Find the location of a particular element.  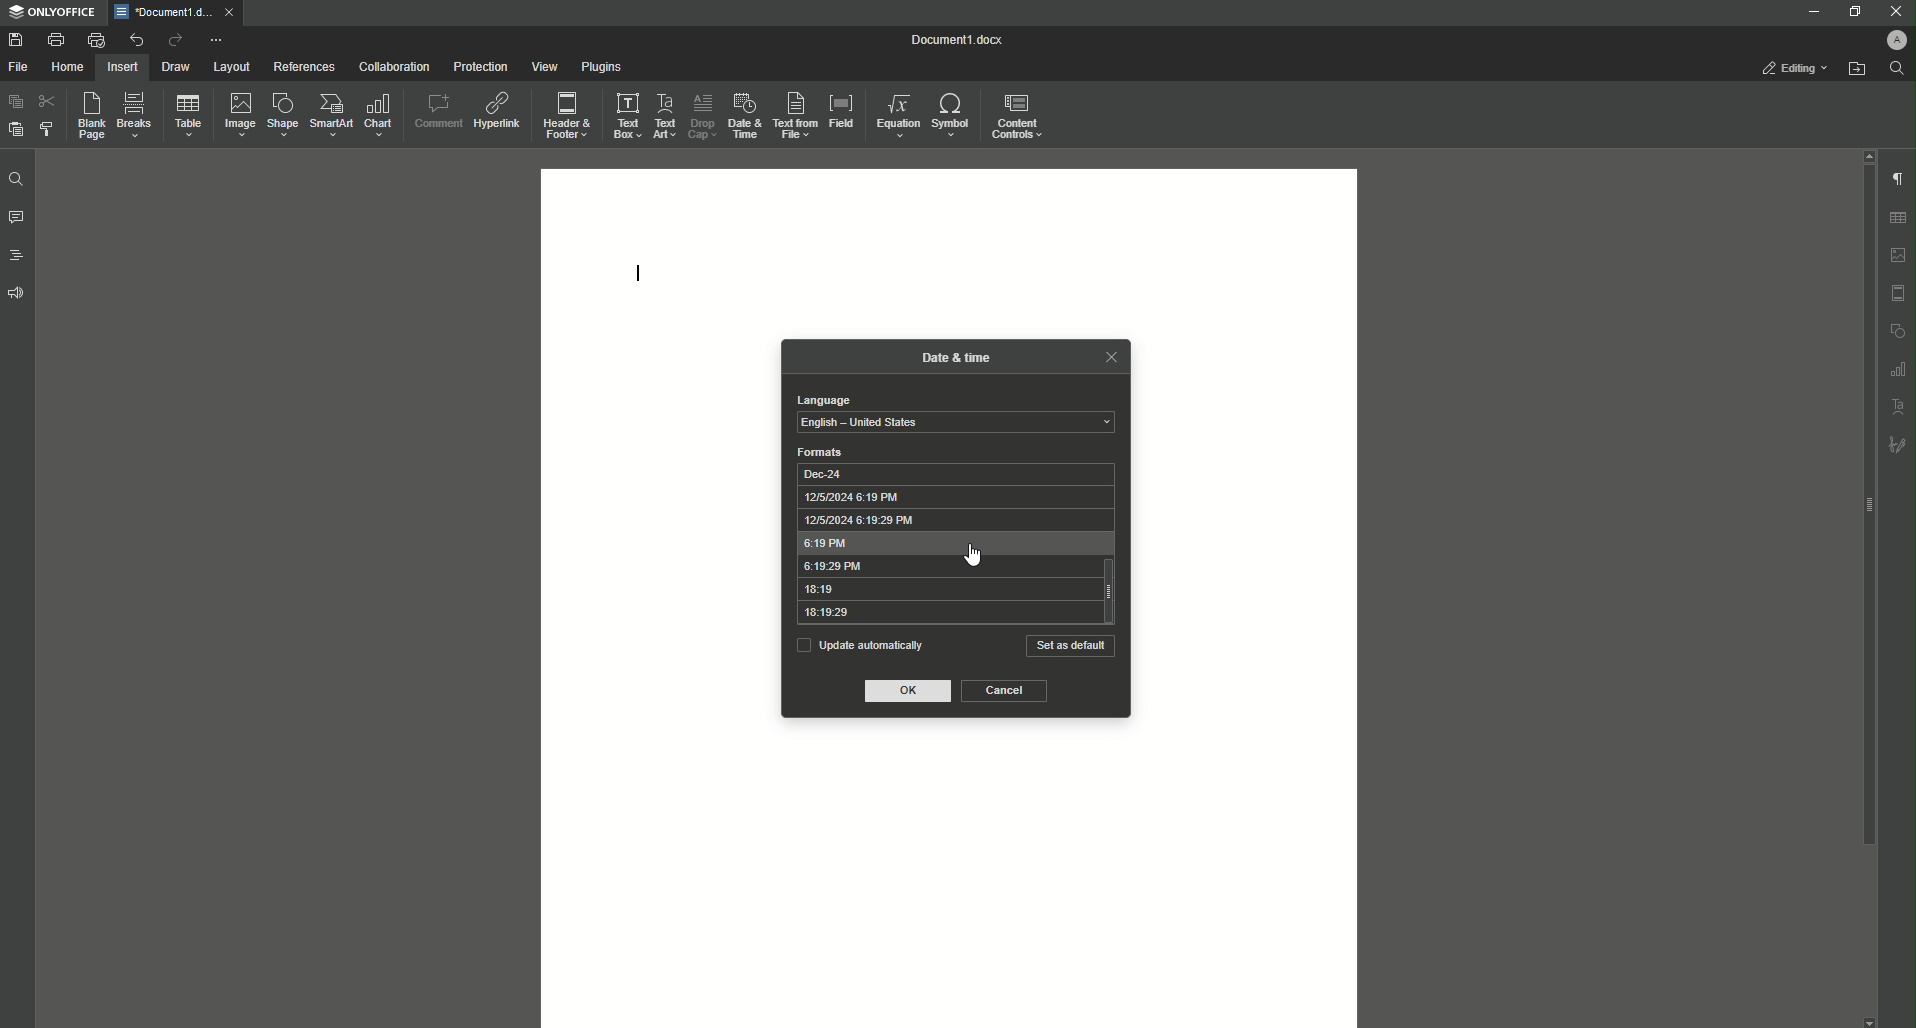

View is located at coordinates (539, 66).